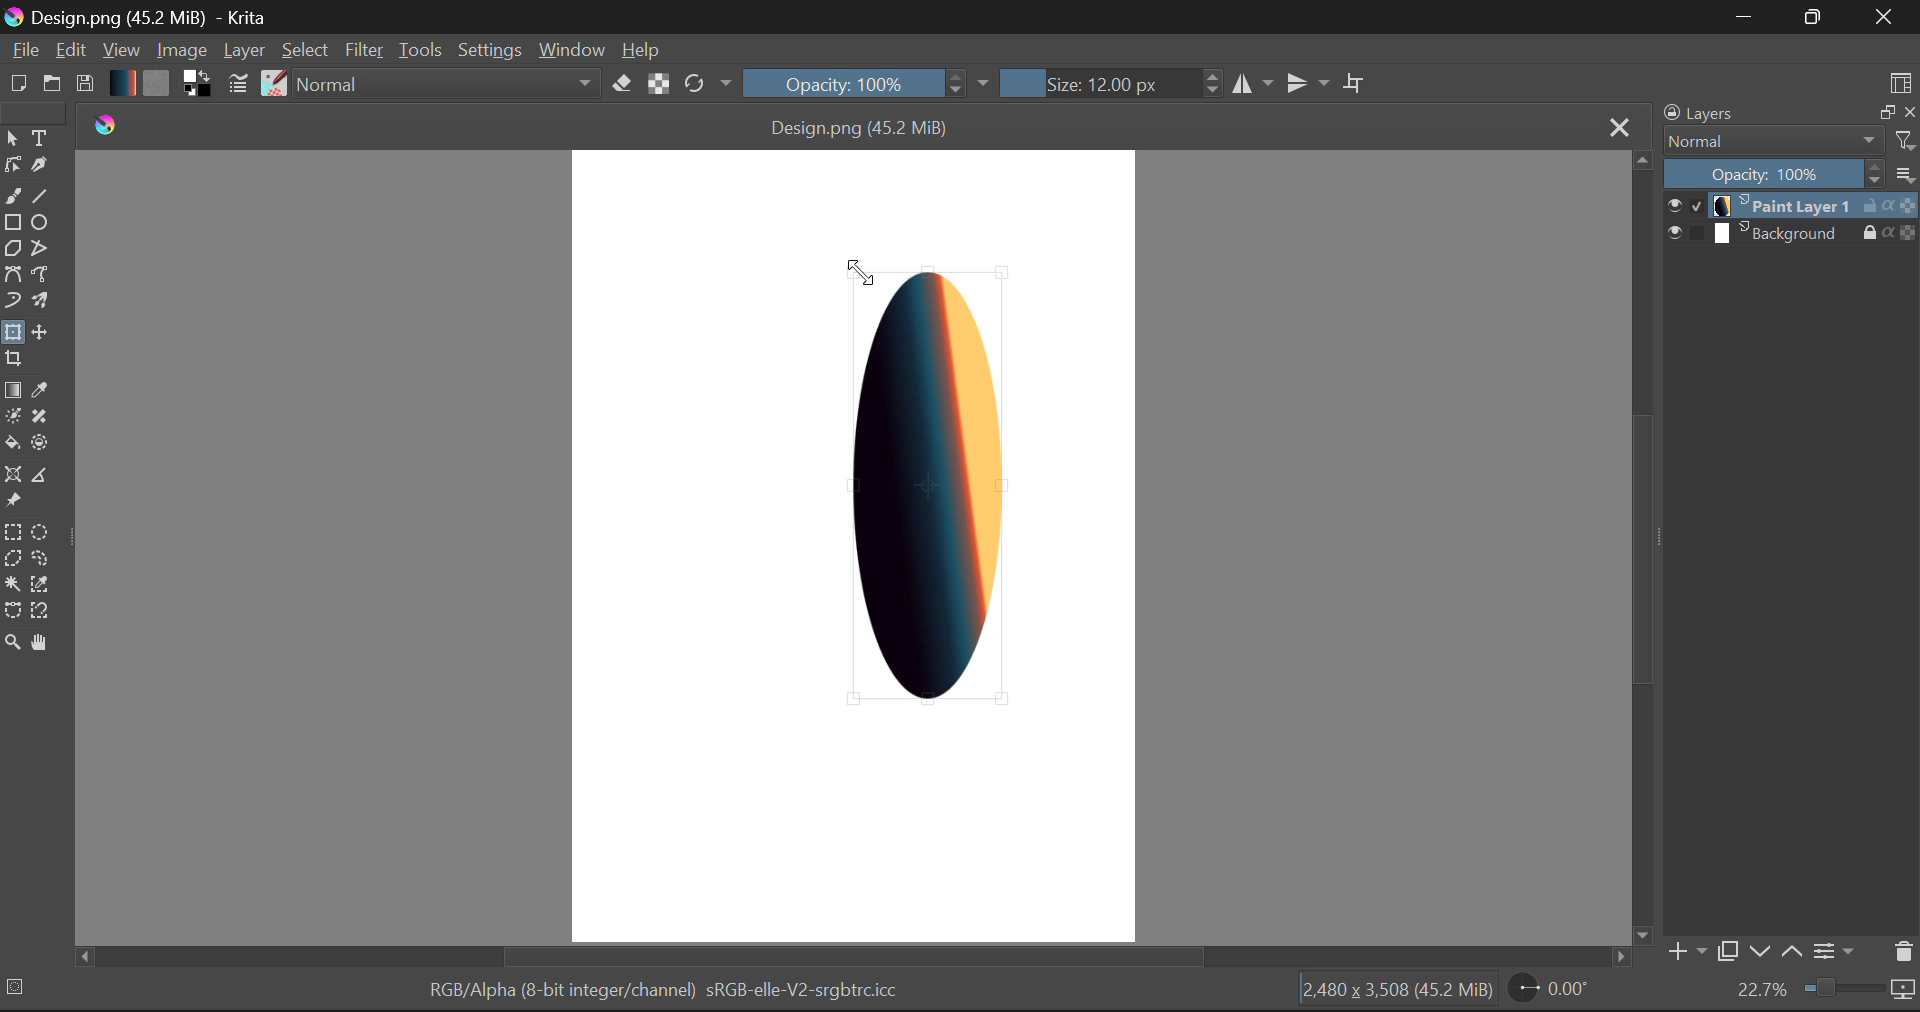 The image size is (1920, 1012). What do you see at coordinates (14, 224) in the screenshot?
I see `Rectangle` at bounding box center [14, 224].